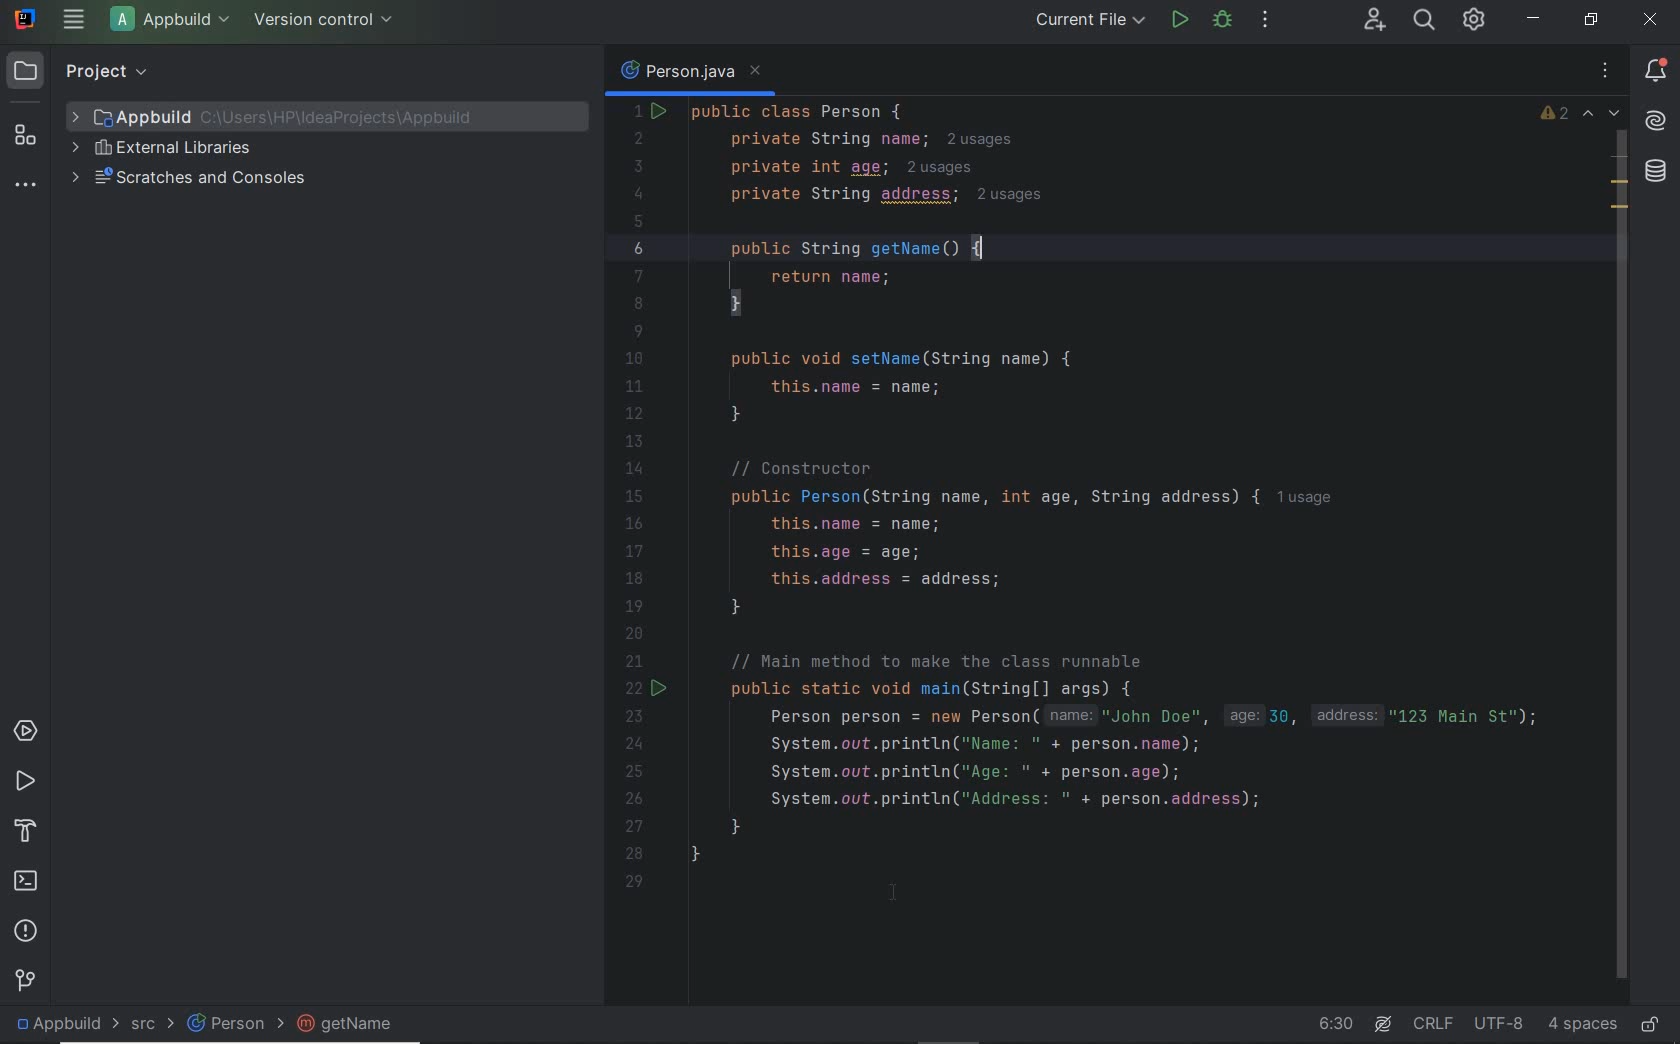 Image resolution: width=1680 pixels, height=1044 pixels. I want to click on restore down, so click(1590, 19).